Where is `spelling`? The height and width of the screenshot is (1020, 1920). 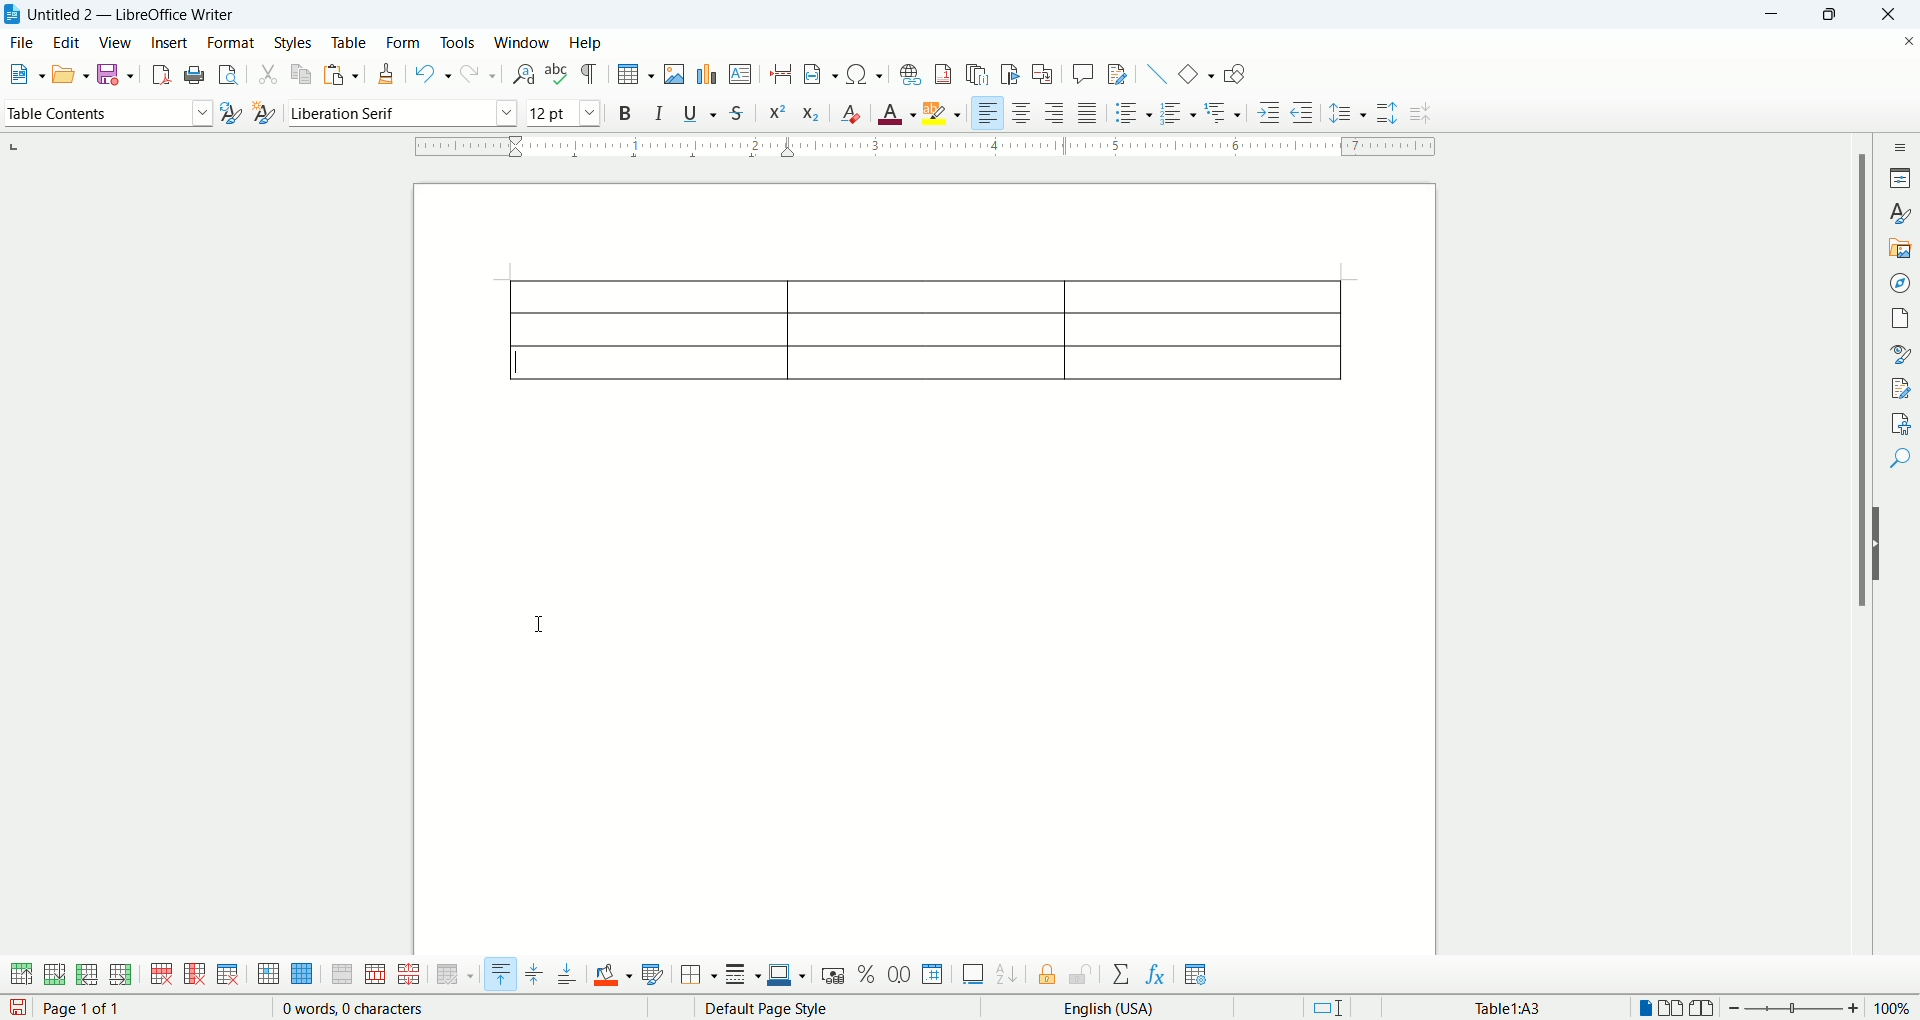
spelling is located at coordinates (555, 76).